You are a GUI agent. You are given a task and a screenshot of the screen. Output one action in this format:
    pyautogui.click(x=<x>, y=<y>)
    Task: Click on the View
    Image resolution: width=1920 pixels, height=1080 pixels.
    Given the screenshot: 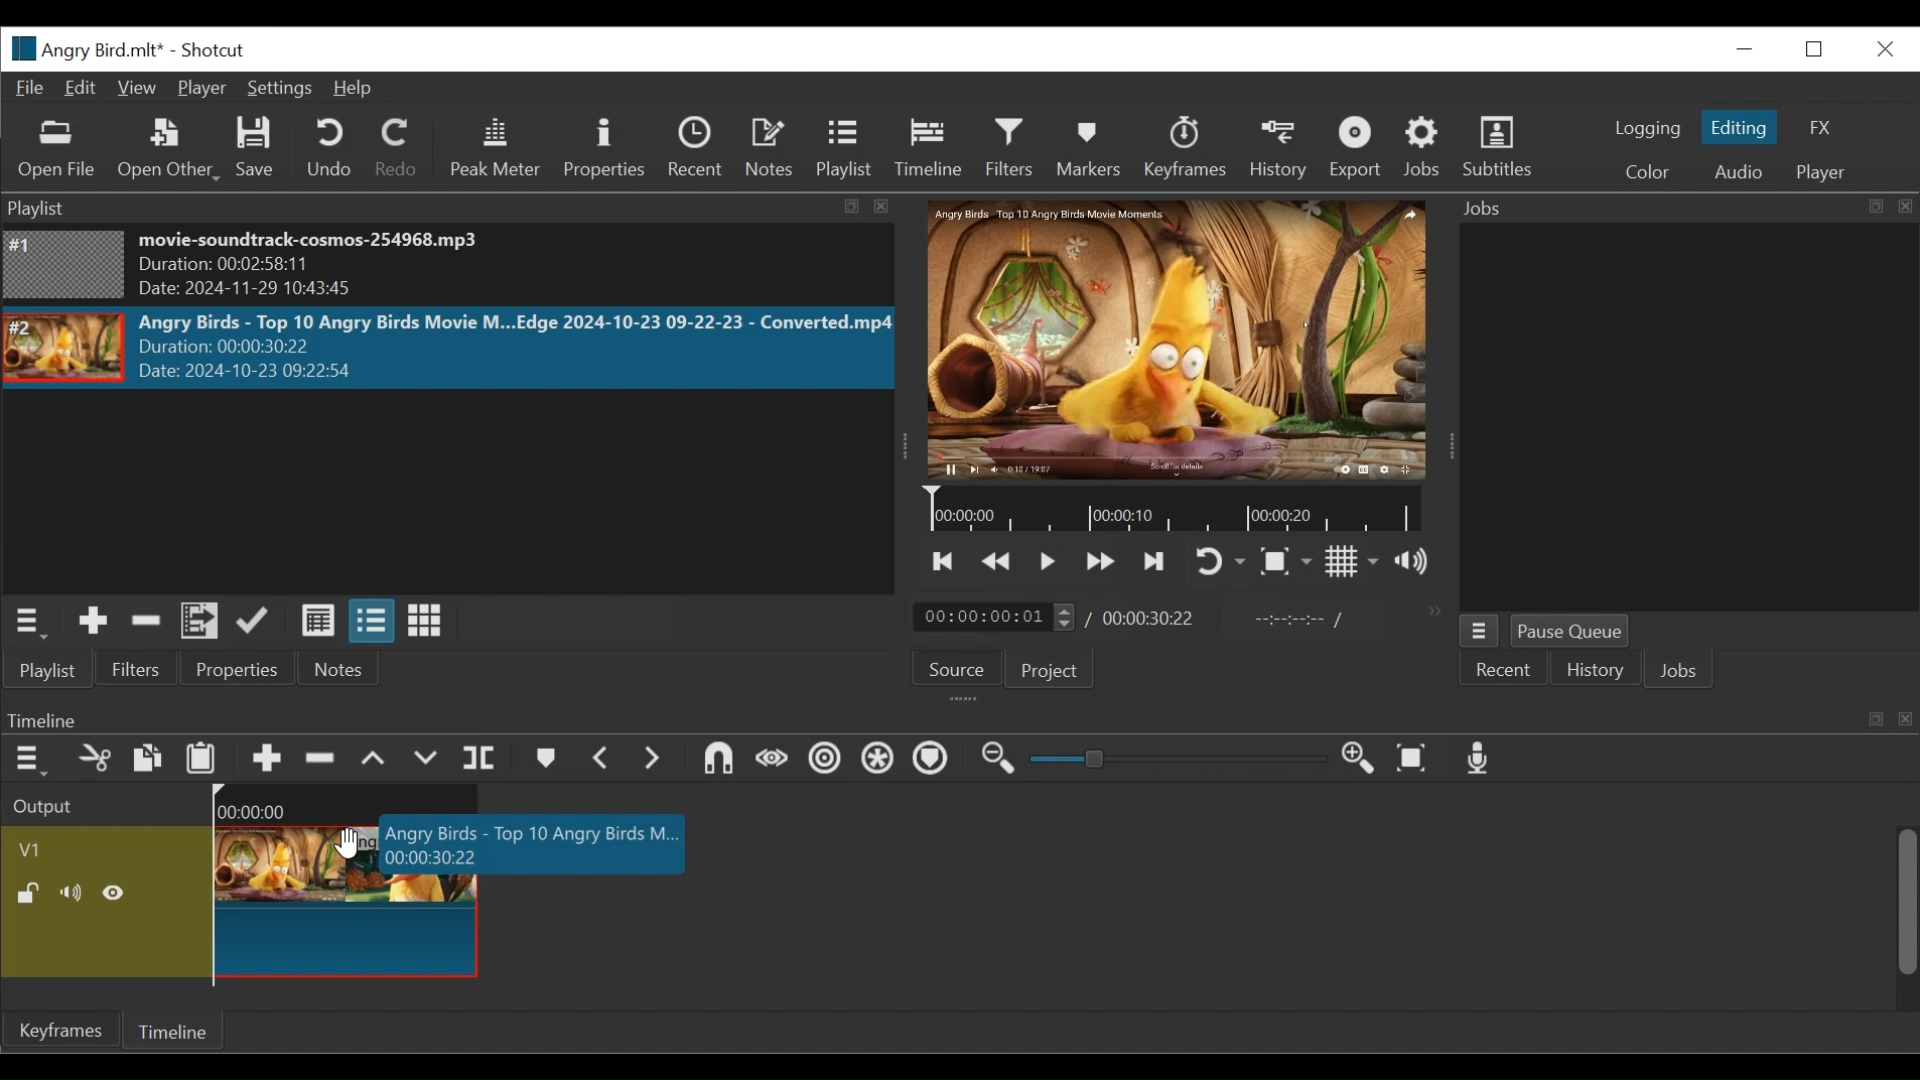 What is the action you would take?
    pyautogui.click(x=137, y=87)
    